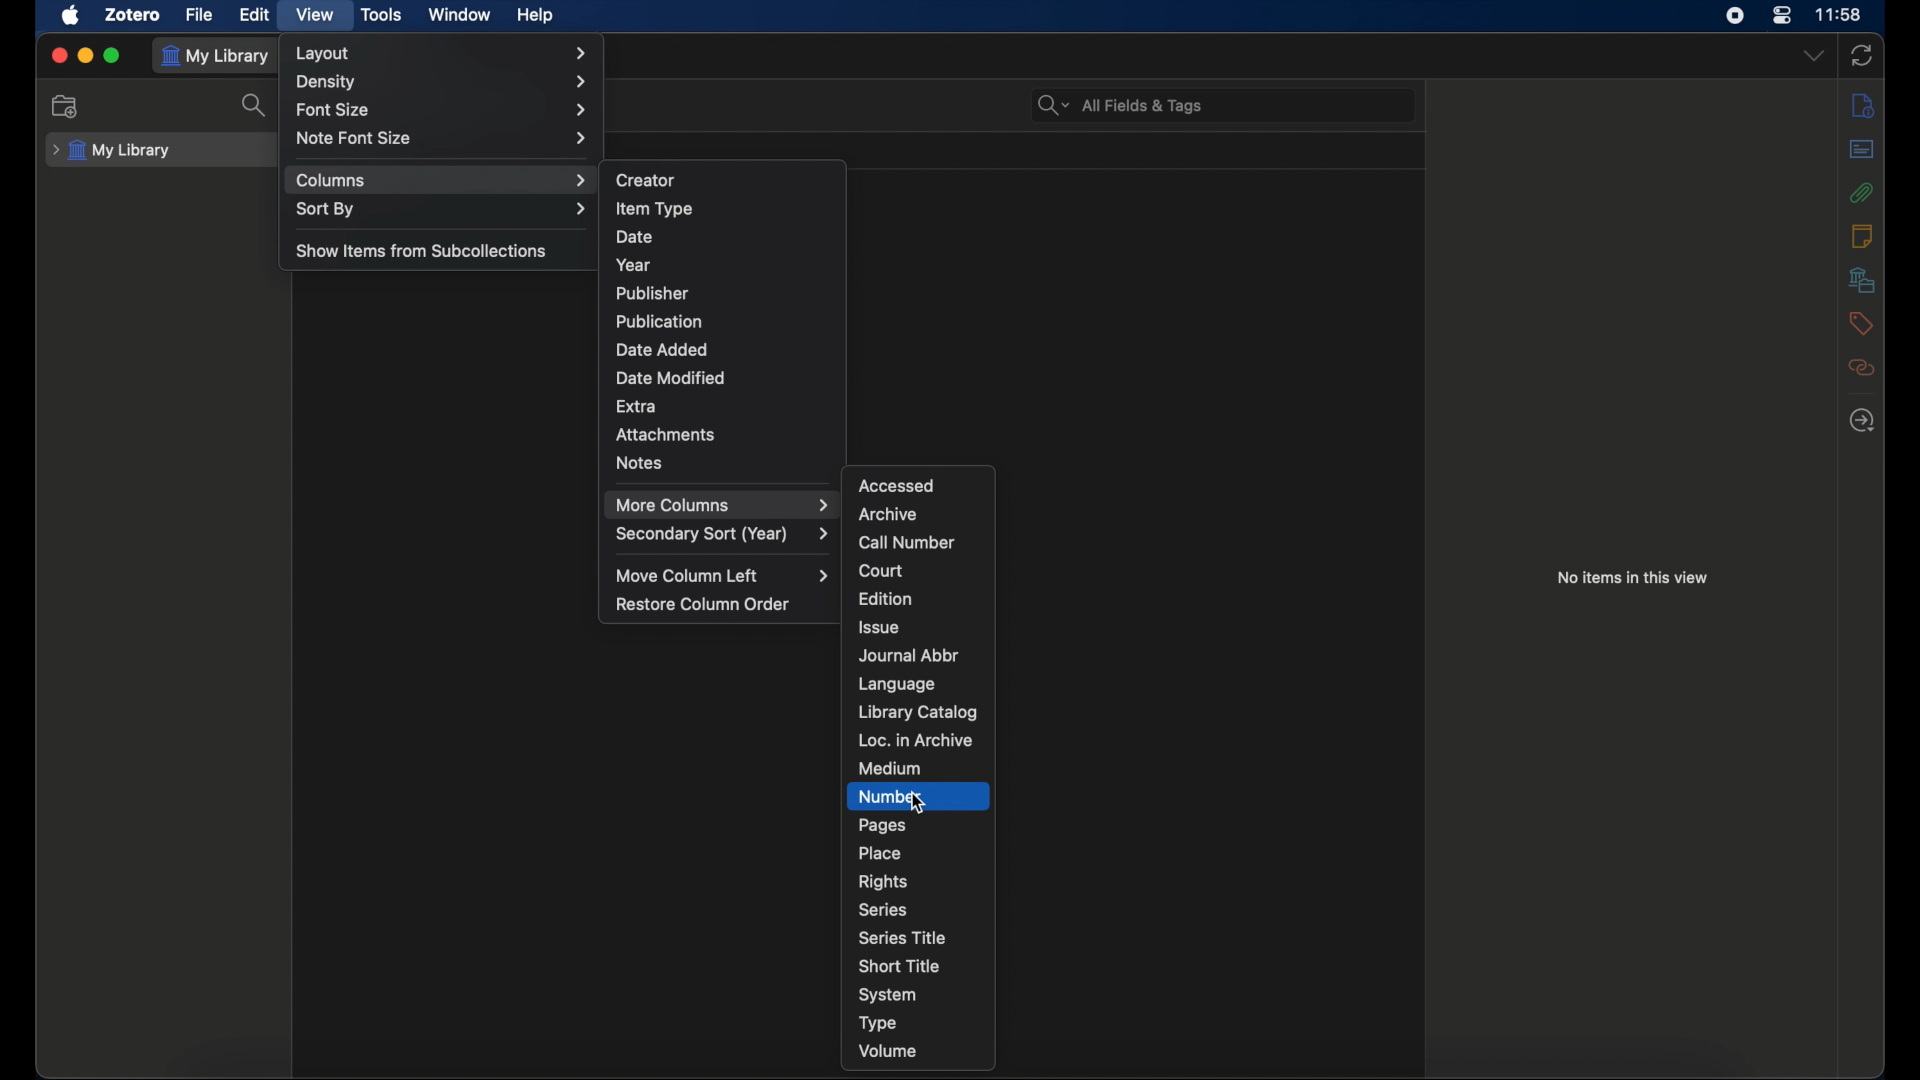 The width and height of the screenshot is (1920, 1080). I want to click on date modified, so click(670, 378).